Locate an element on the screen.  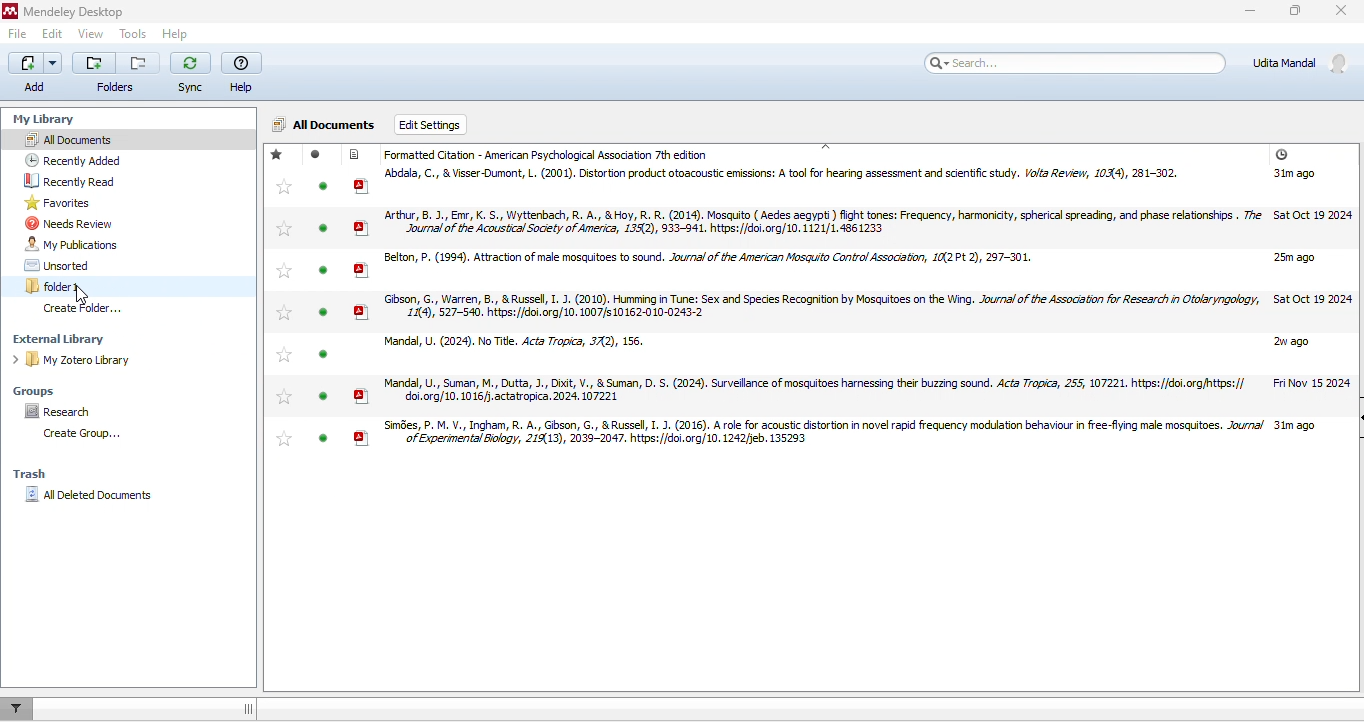
recently added is located at coordinates (66, 160).